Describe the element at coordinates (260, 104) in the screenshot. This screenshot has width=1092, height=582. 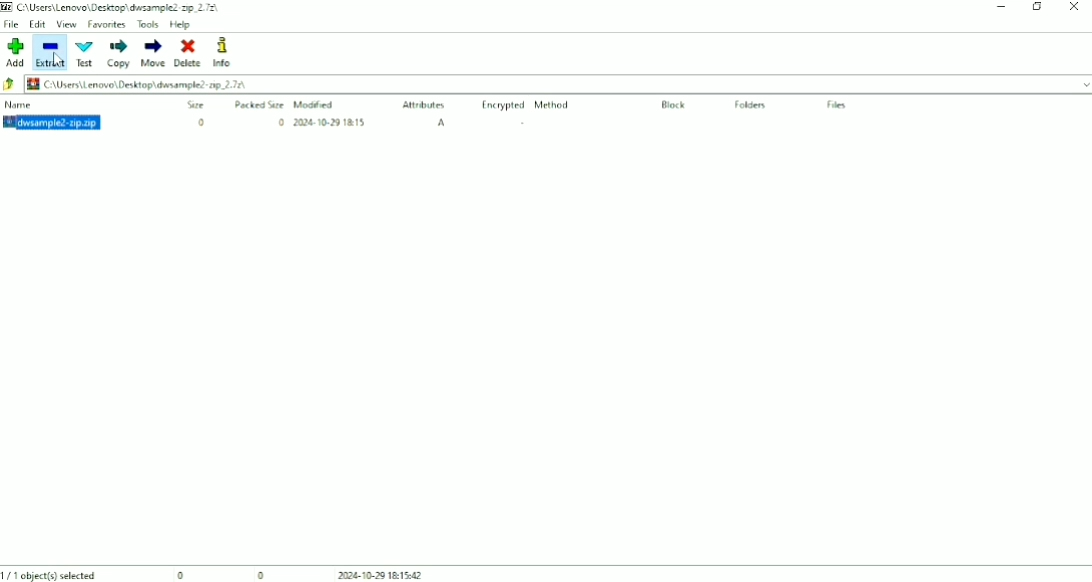
I see `Packed Size` at that location.